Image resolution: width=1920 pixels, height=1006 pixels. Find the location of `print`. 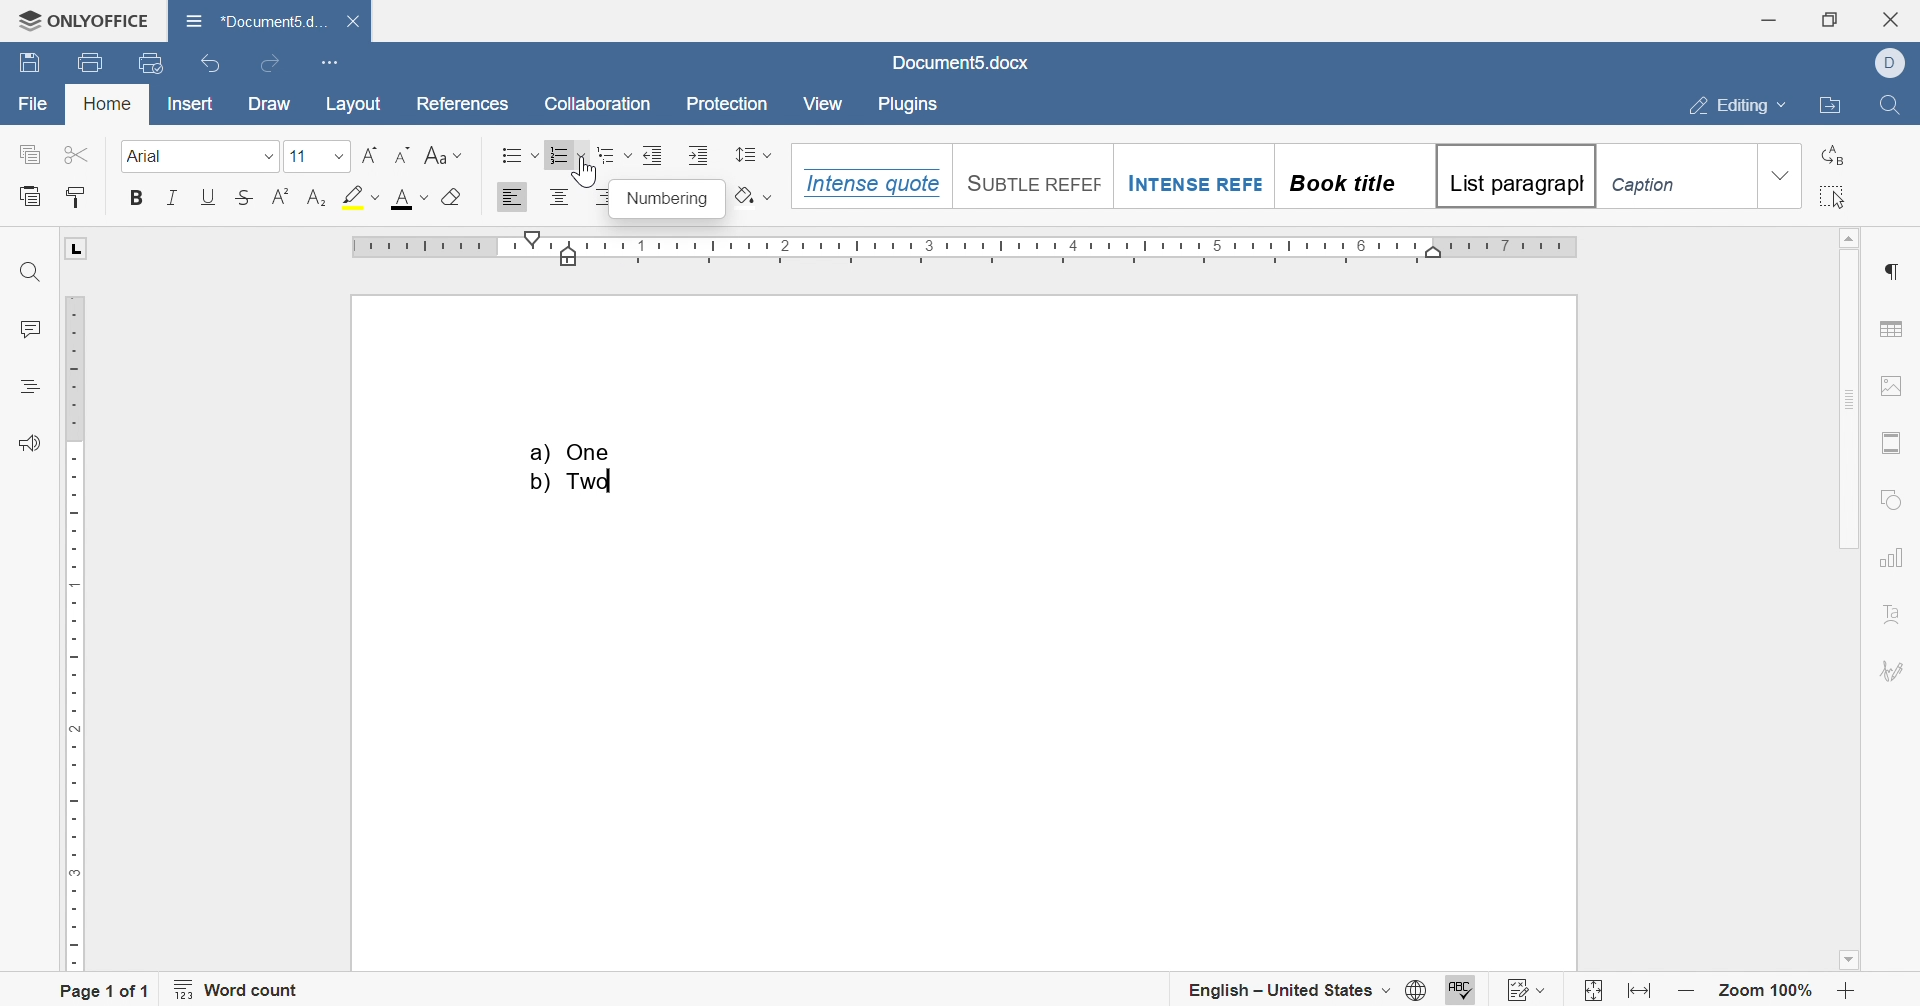

print is located at coordinates (94, 61).